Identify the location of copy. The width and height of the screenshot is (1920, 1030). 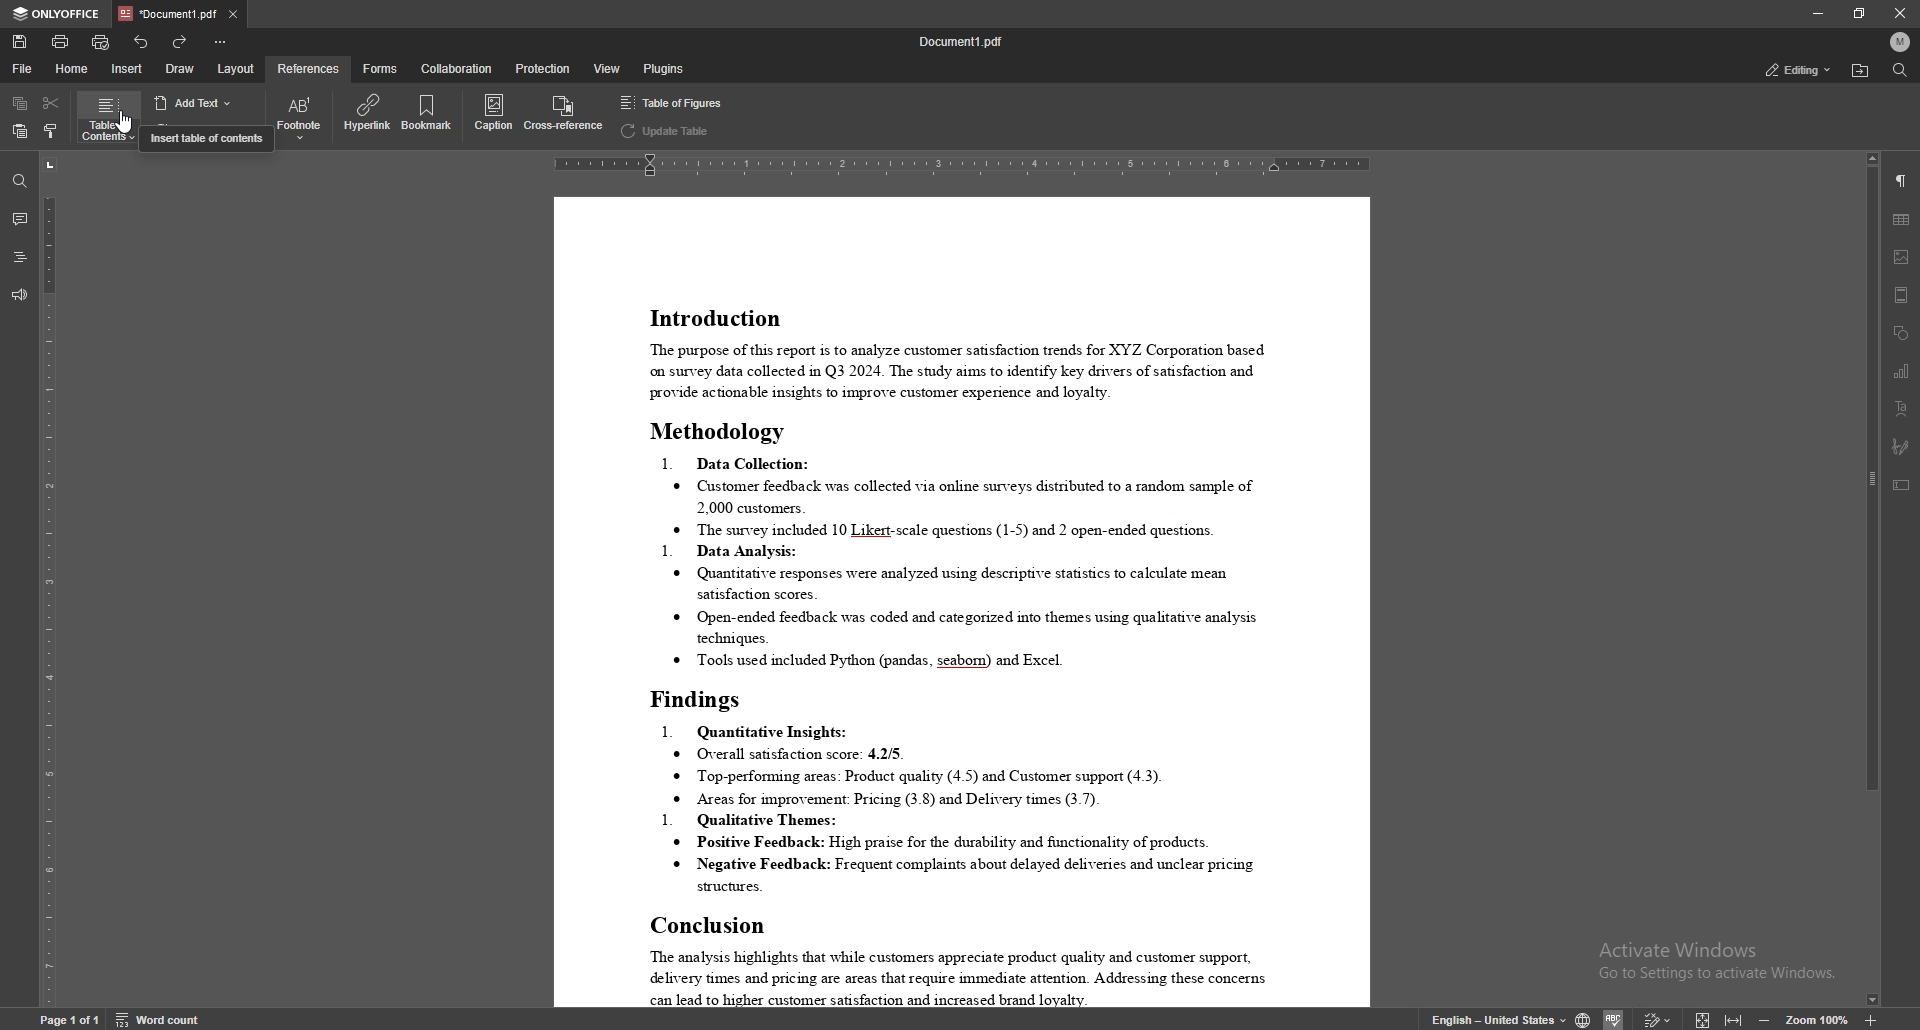
(22, 102).